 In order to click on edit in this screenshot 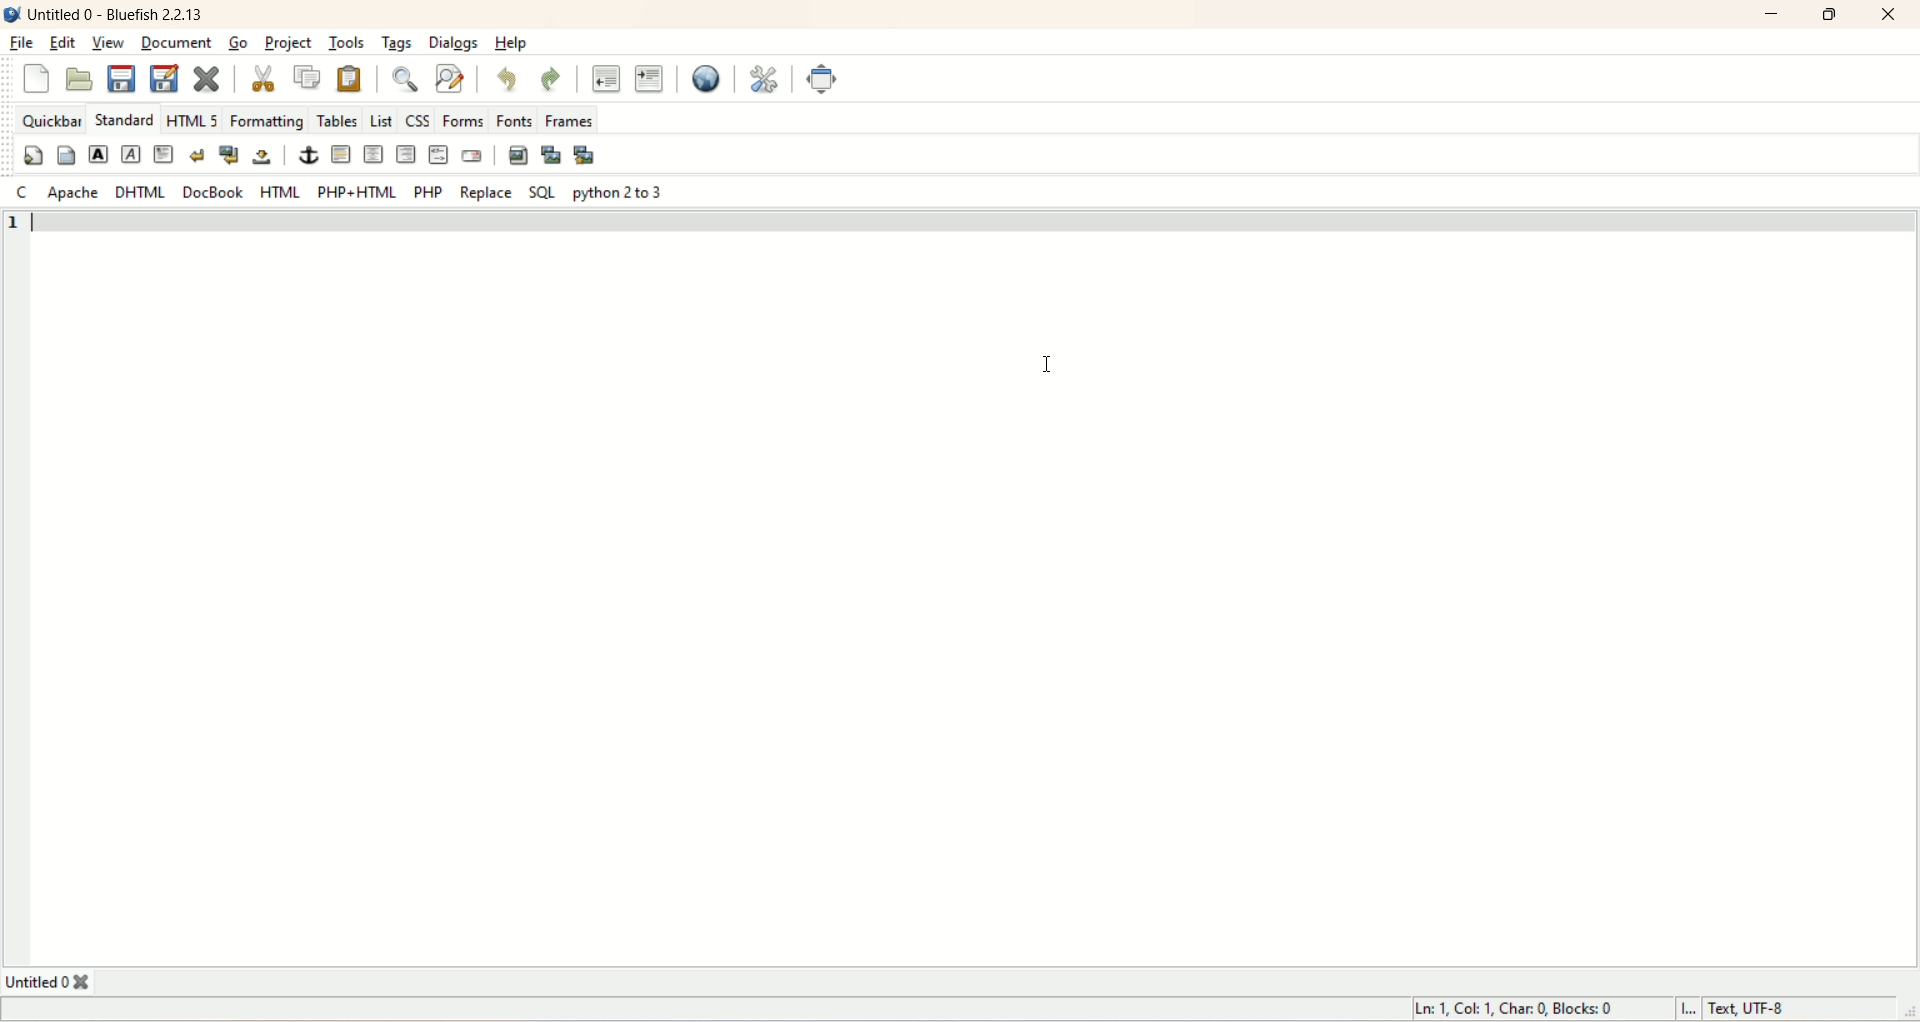, I will do `click(64, 42)`.